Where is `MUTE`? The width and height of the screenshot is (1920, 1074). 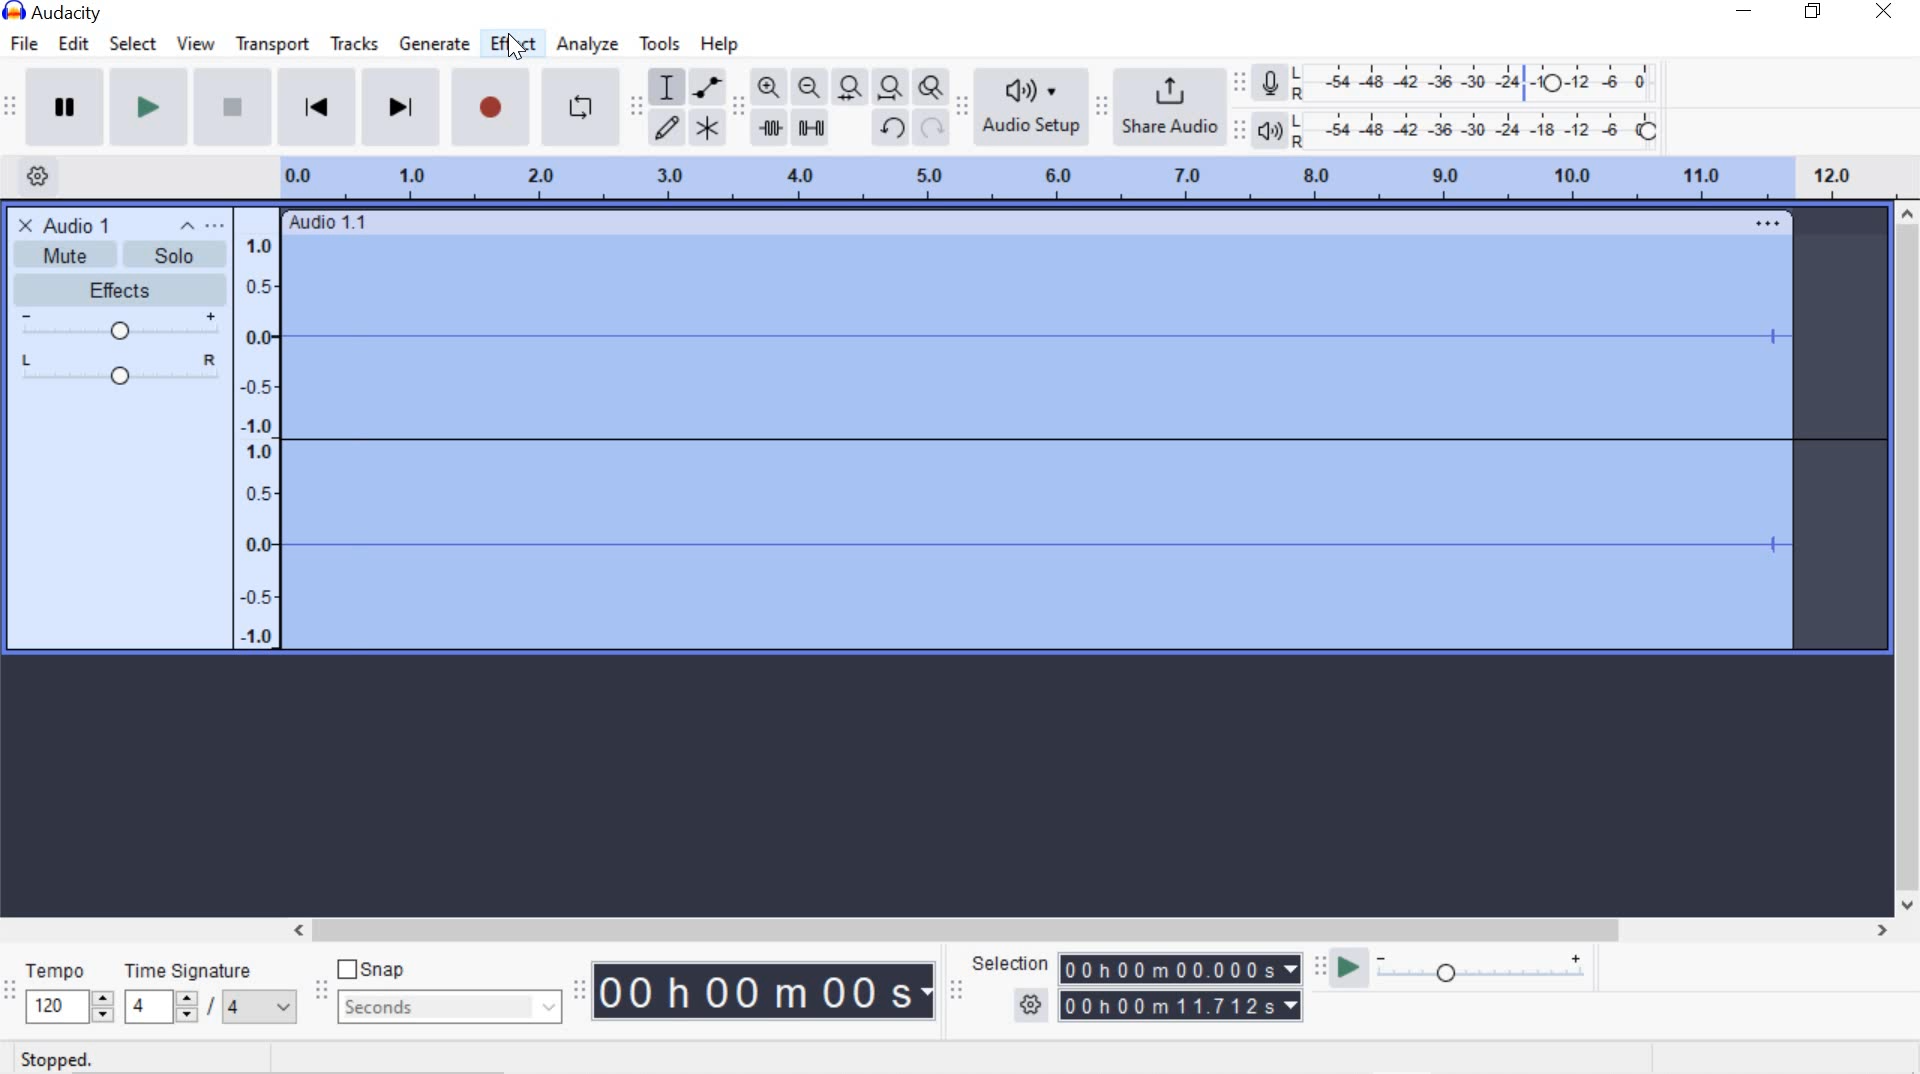
MUTE is located at coordinates (55, 258).